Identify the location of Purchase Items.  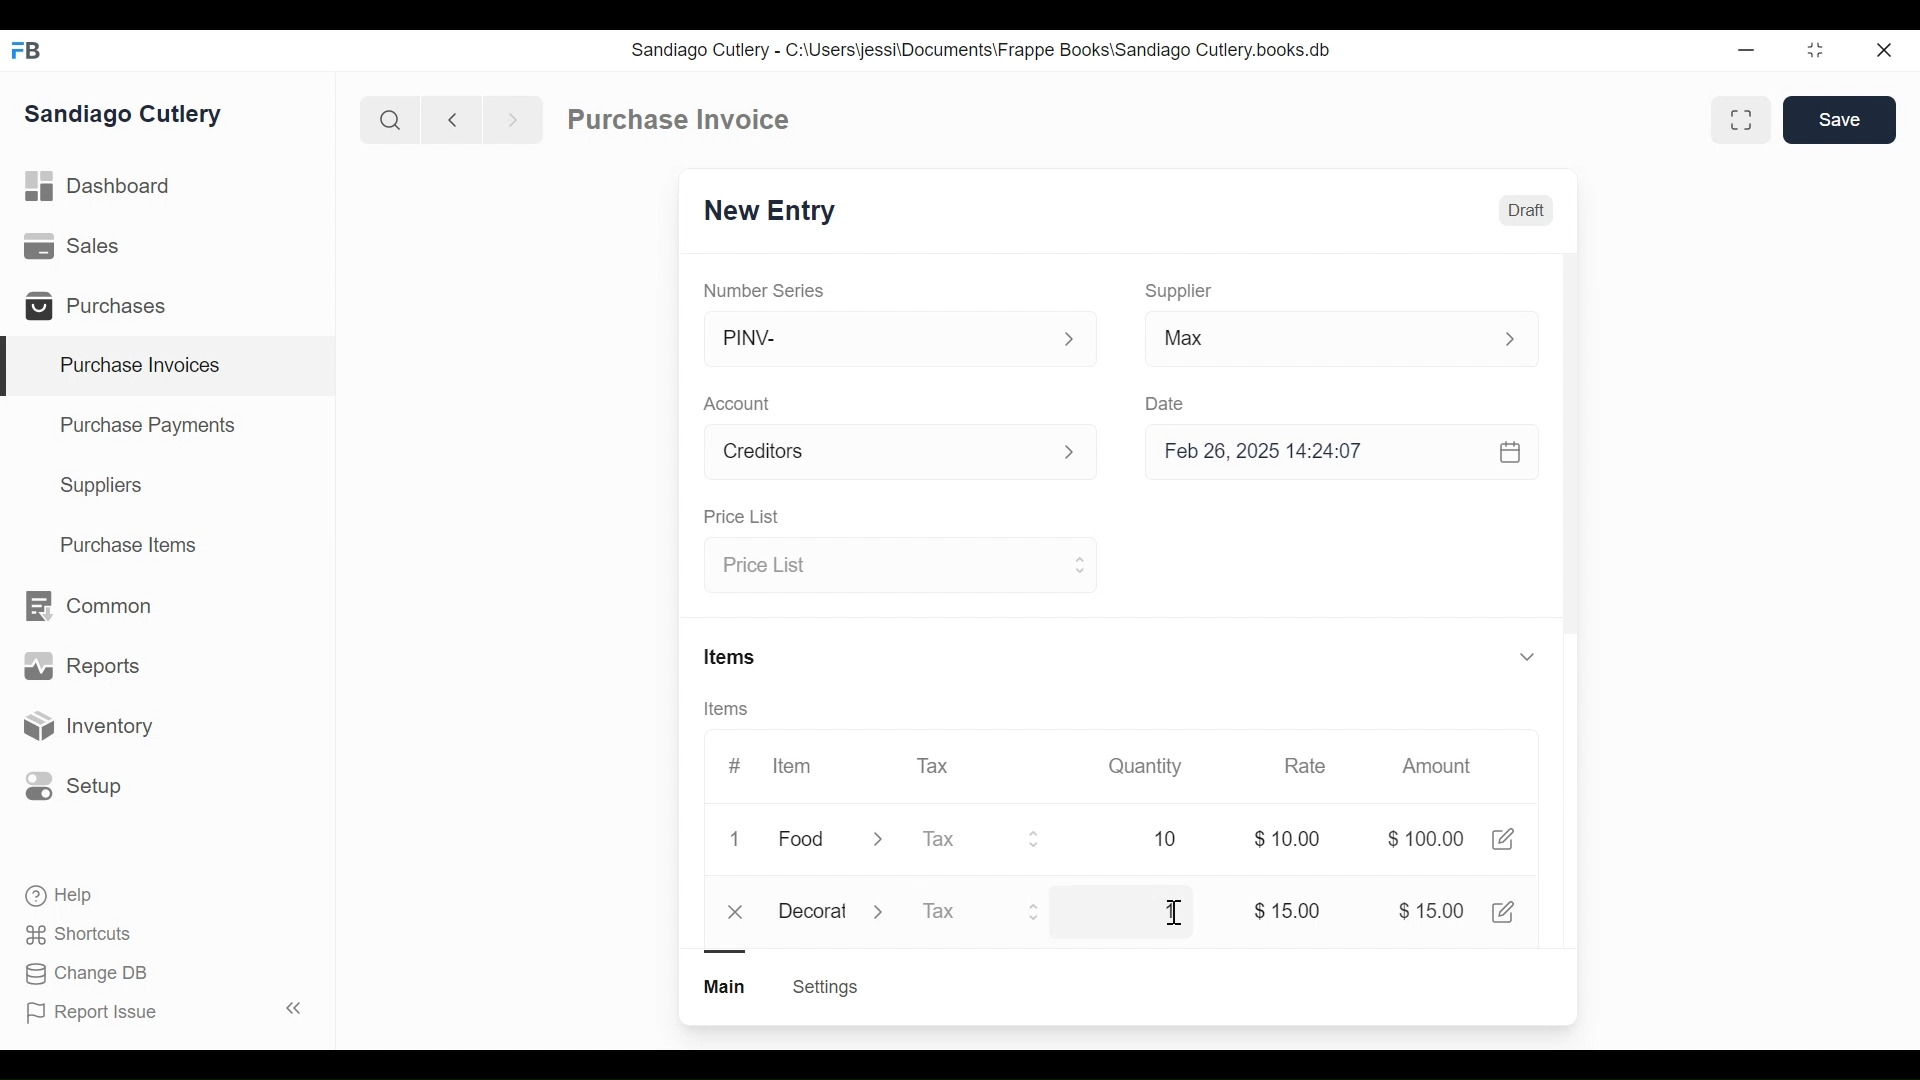
(129, 547).